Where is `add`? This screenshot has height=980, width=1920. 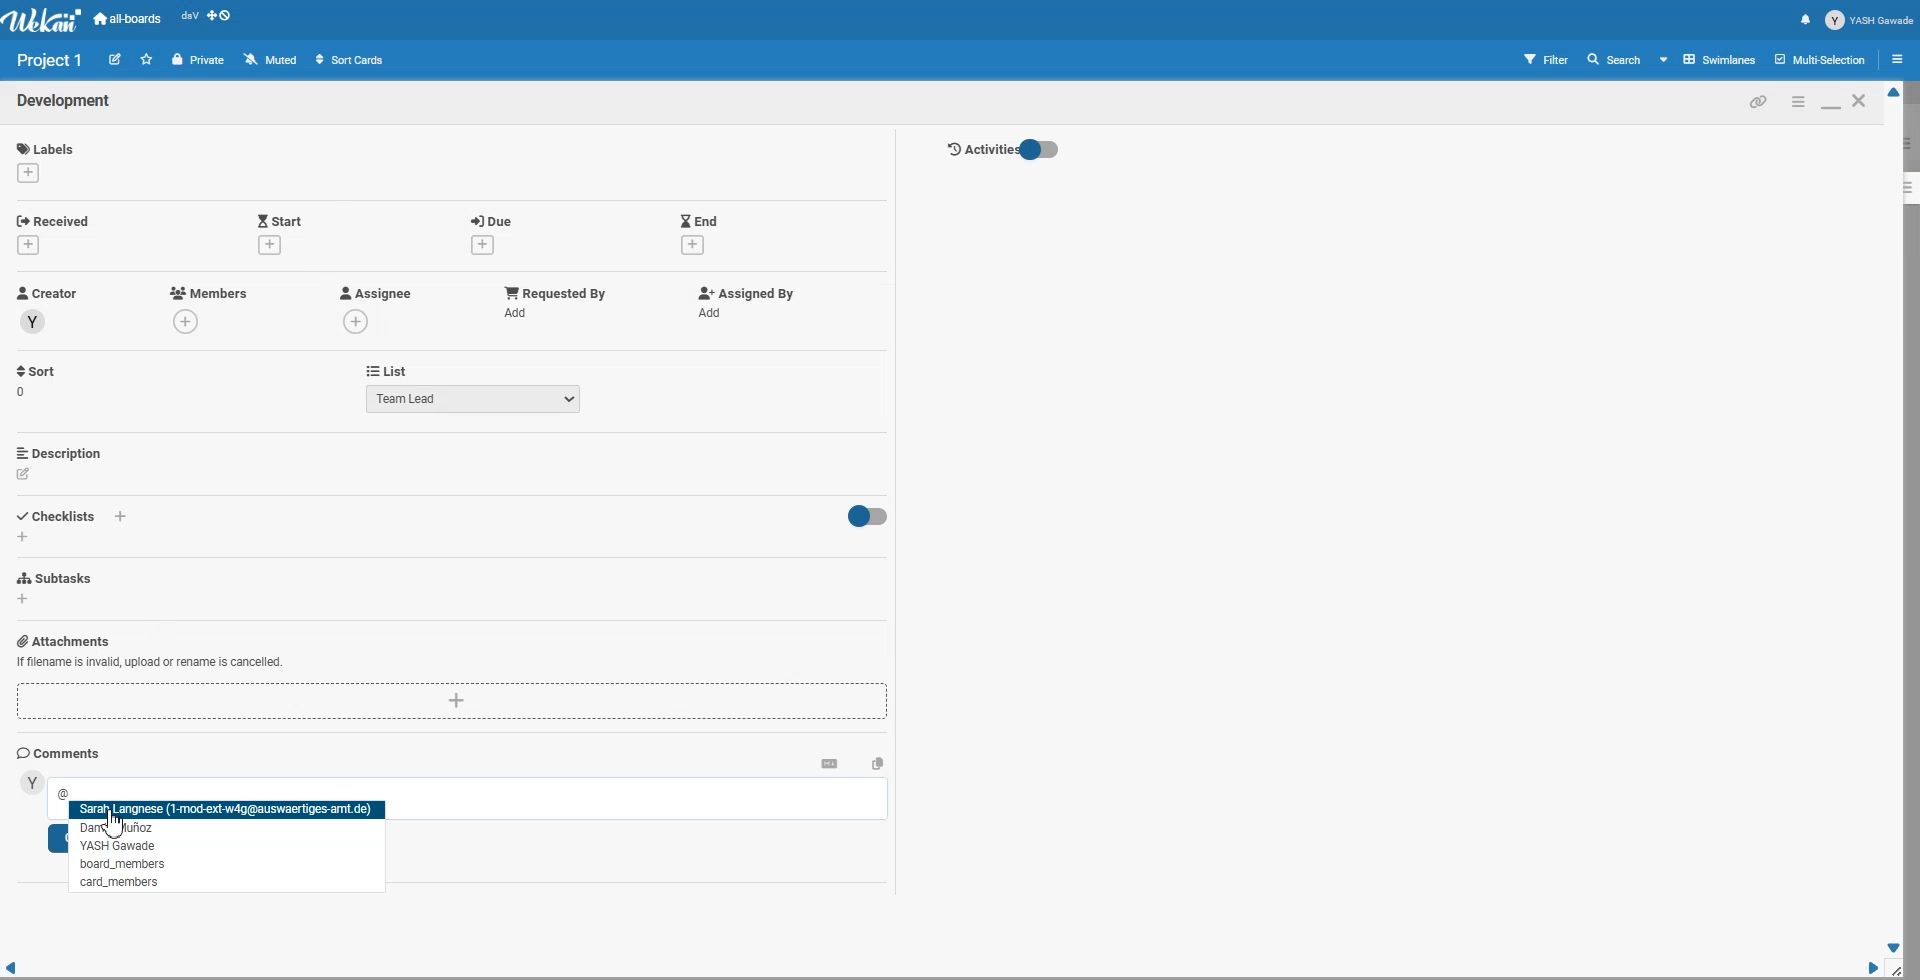 add is located at coordinates (358, 321).